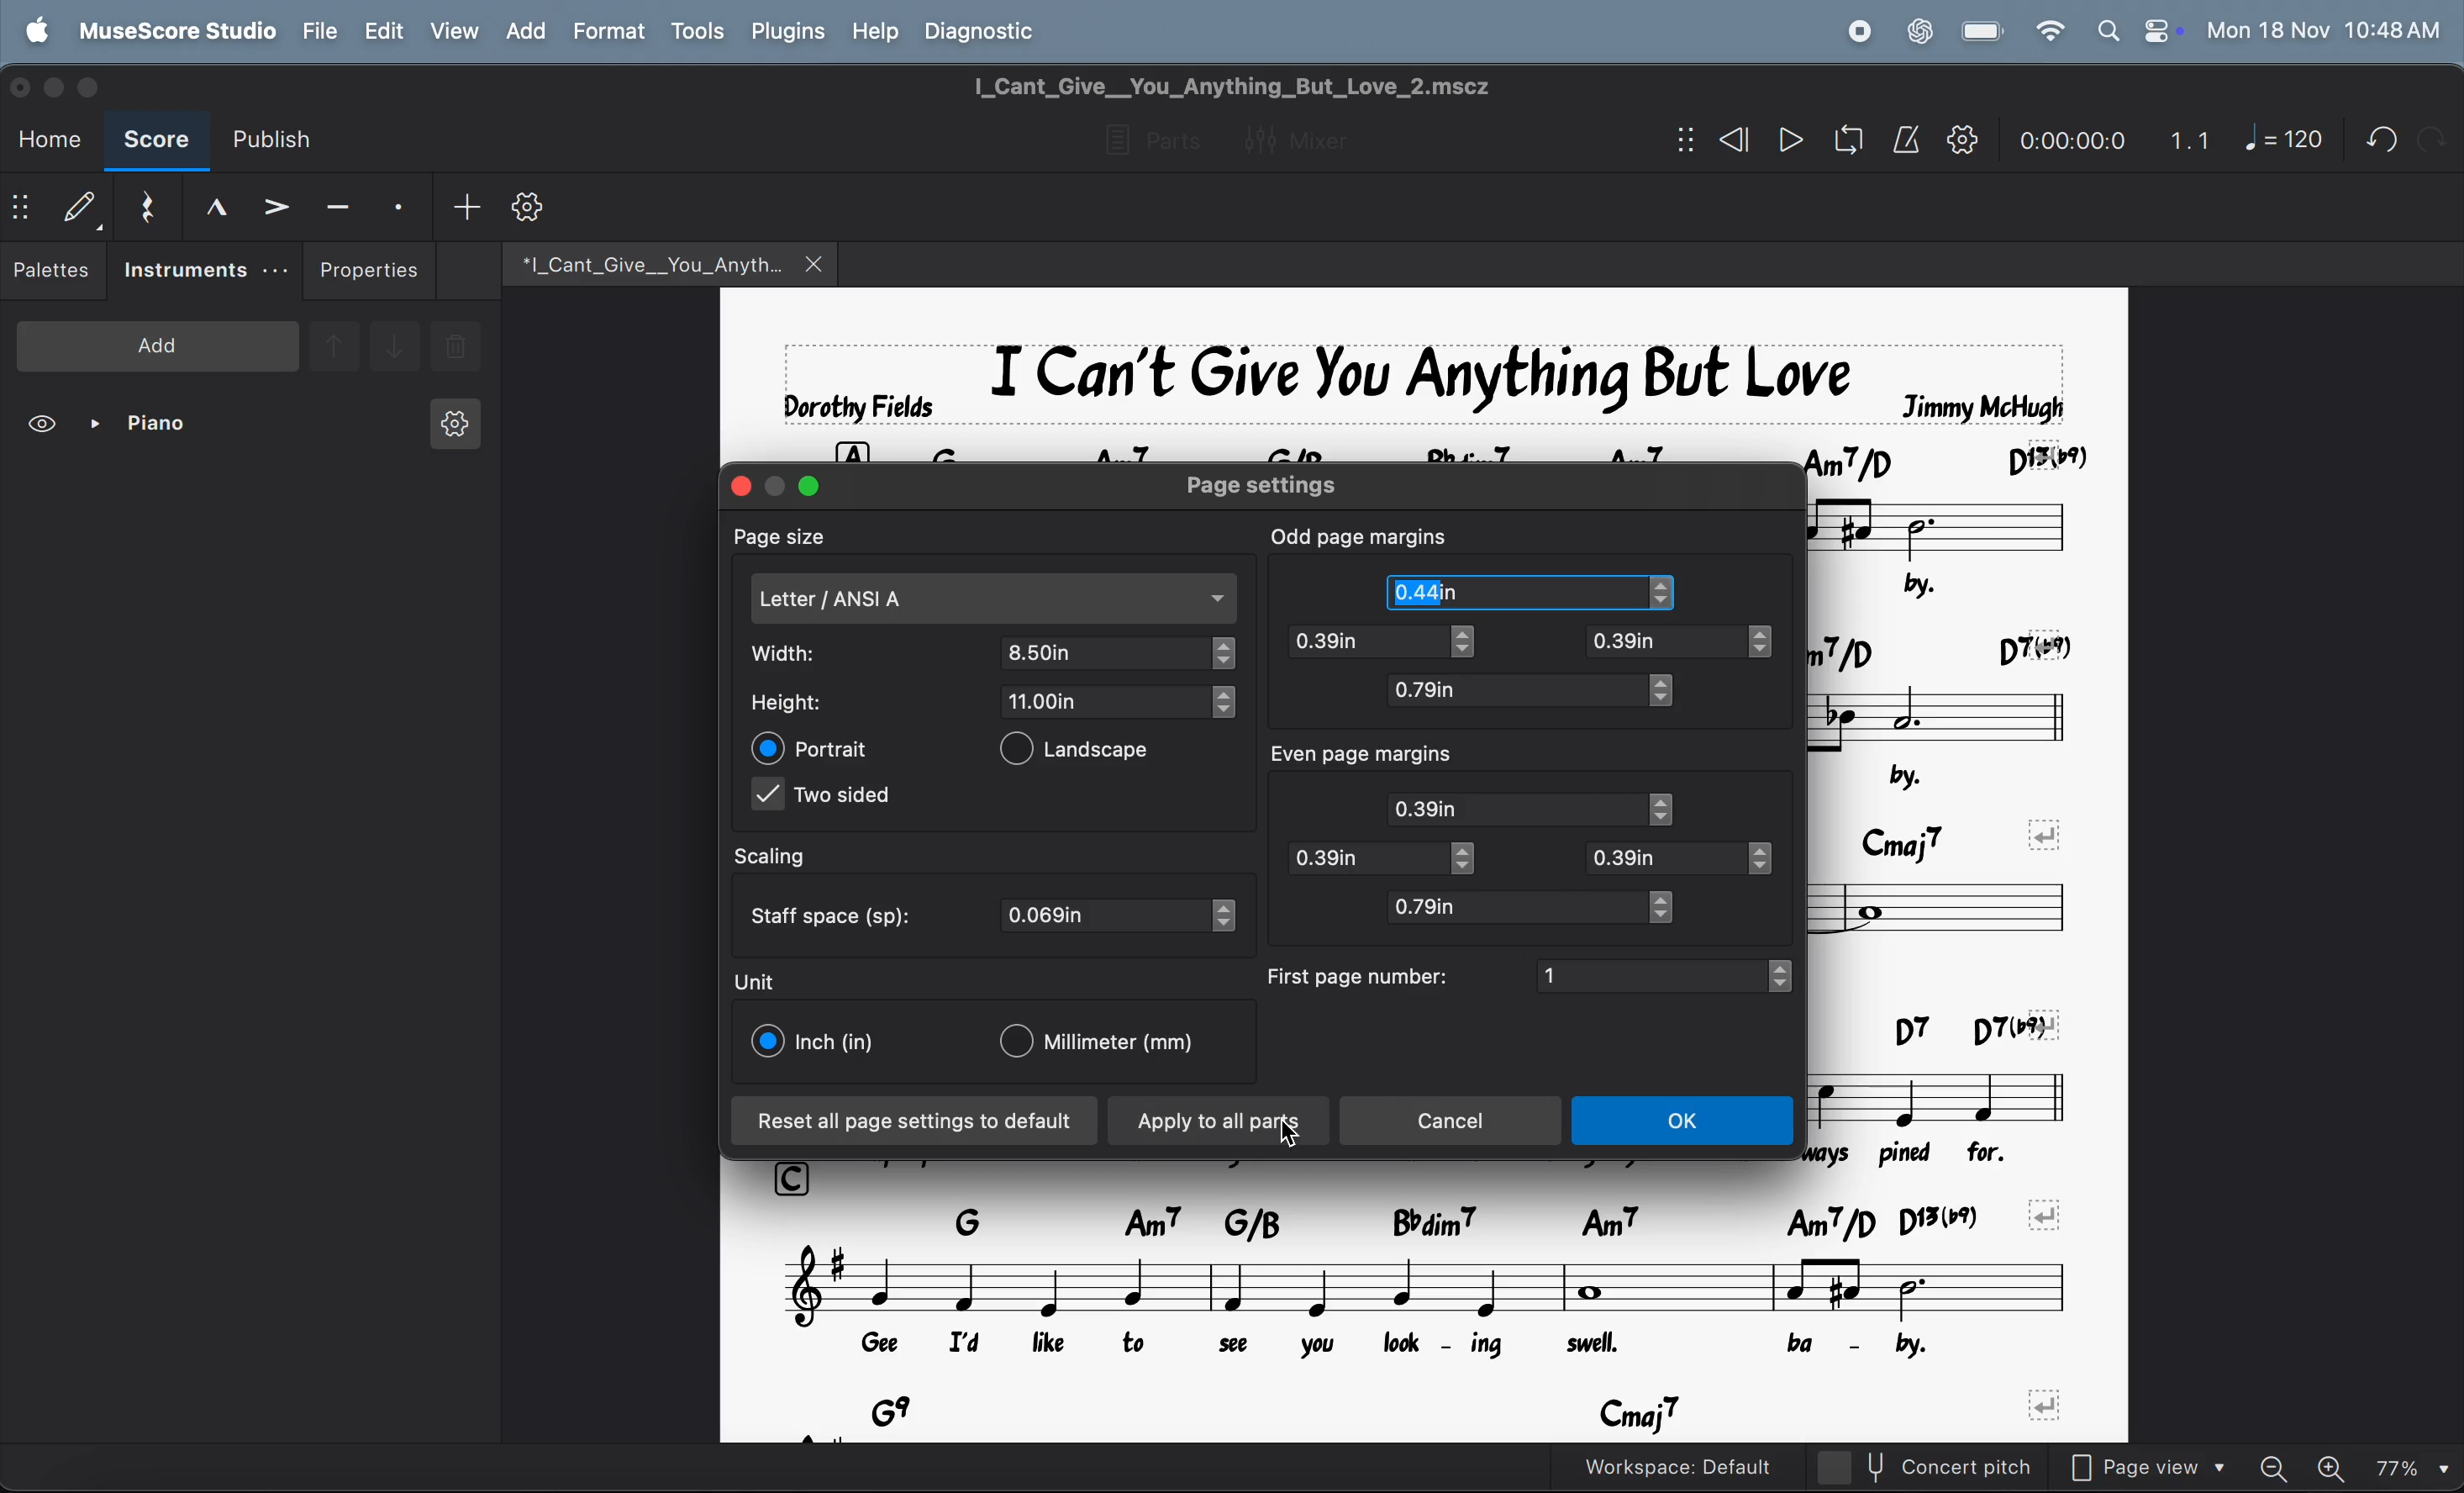  I want to click on 0.44 in, so click(1423, 591).